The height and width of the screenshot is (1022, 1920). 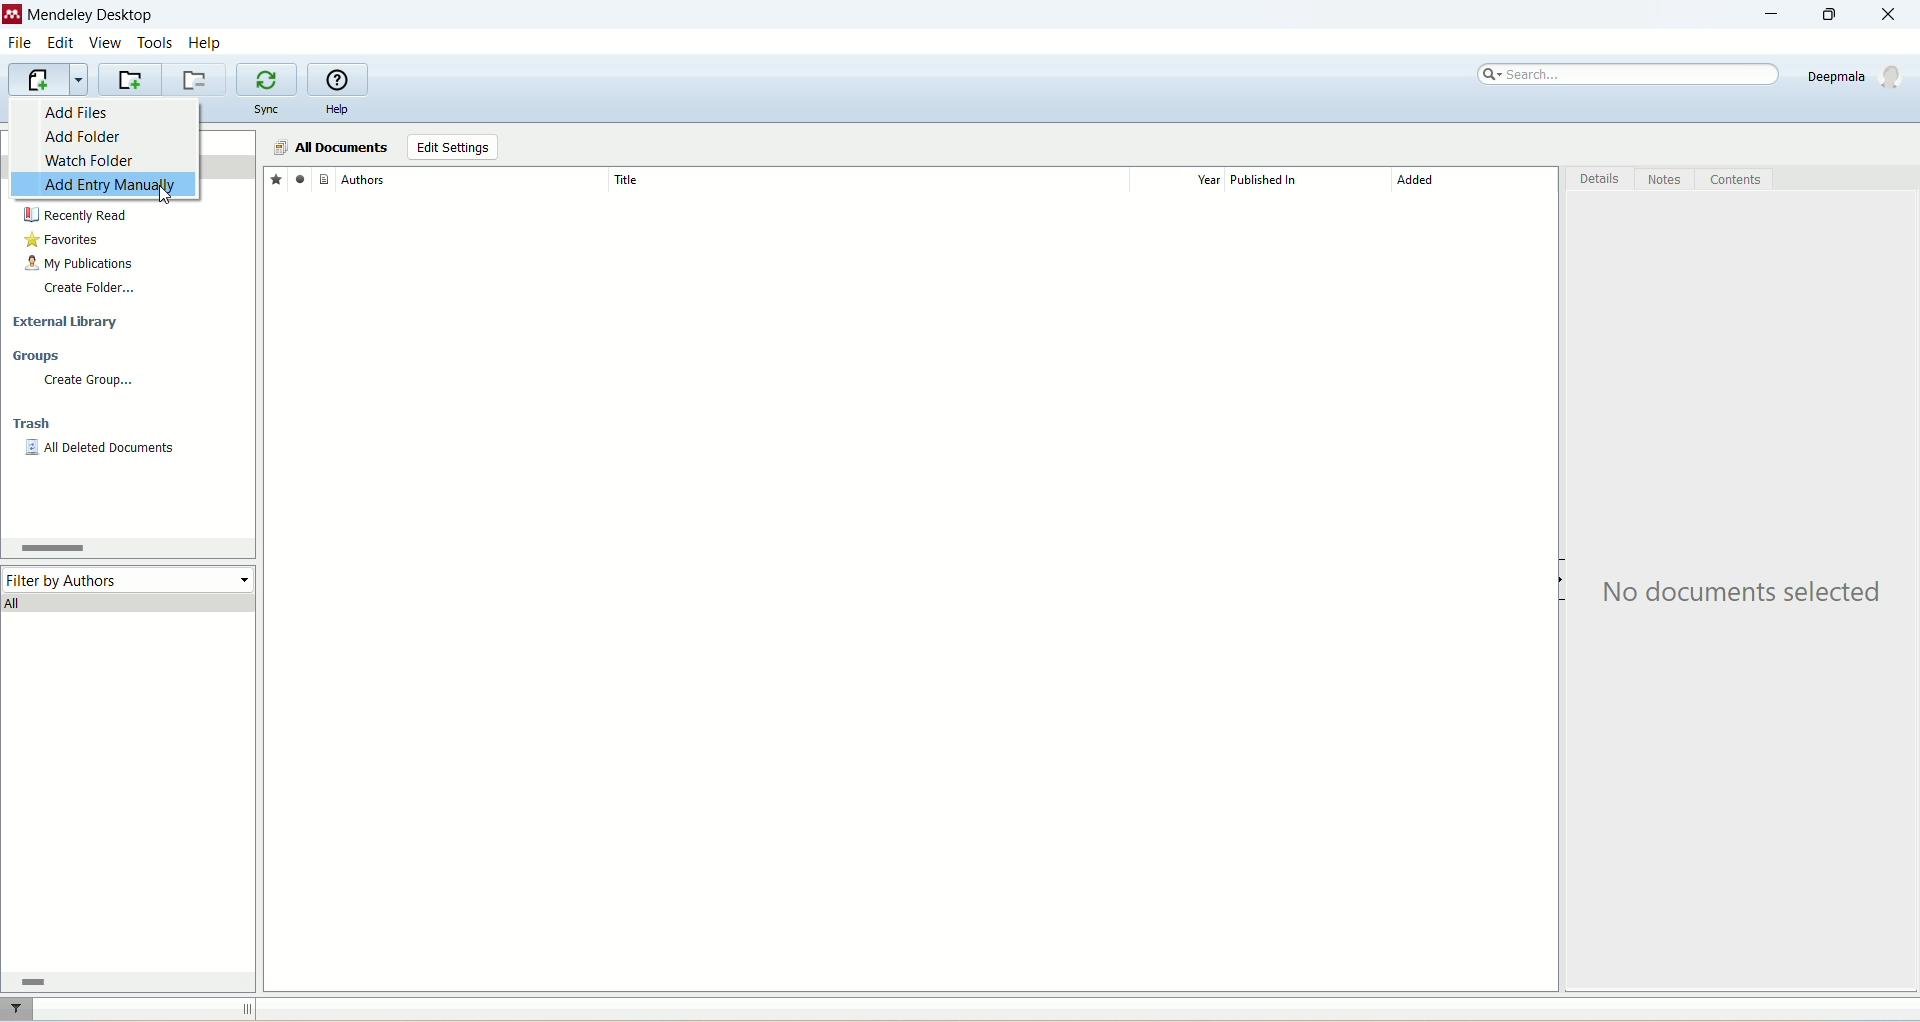 I want to click on all documents, so click(x=330, y=148).